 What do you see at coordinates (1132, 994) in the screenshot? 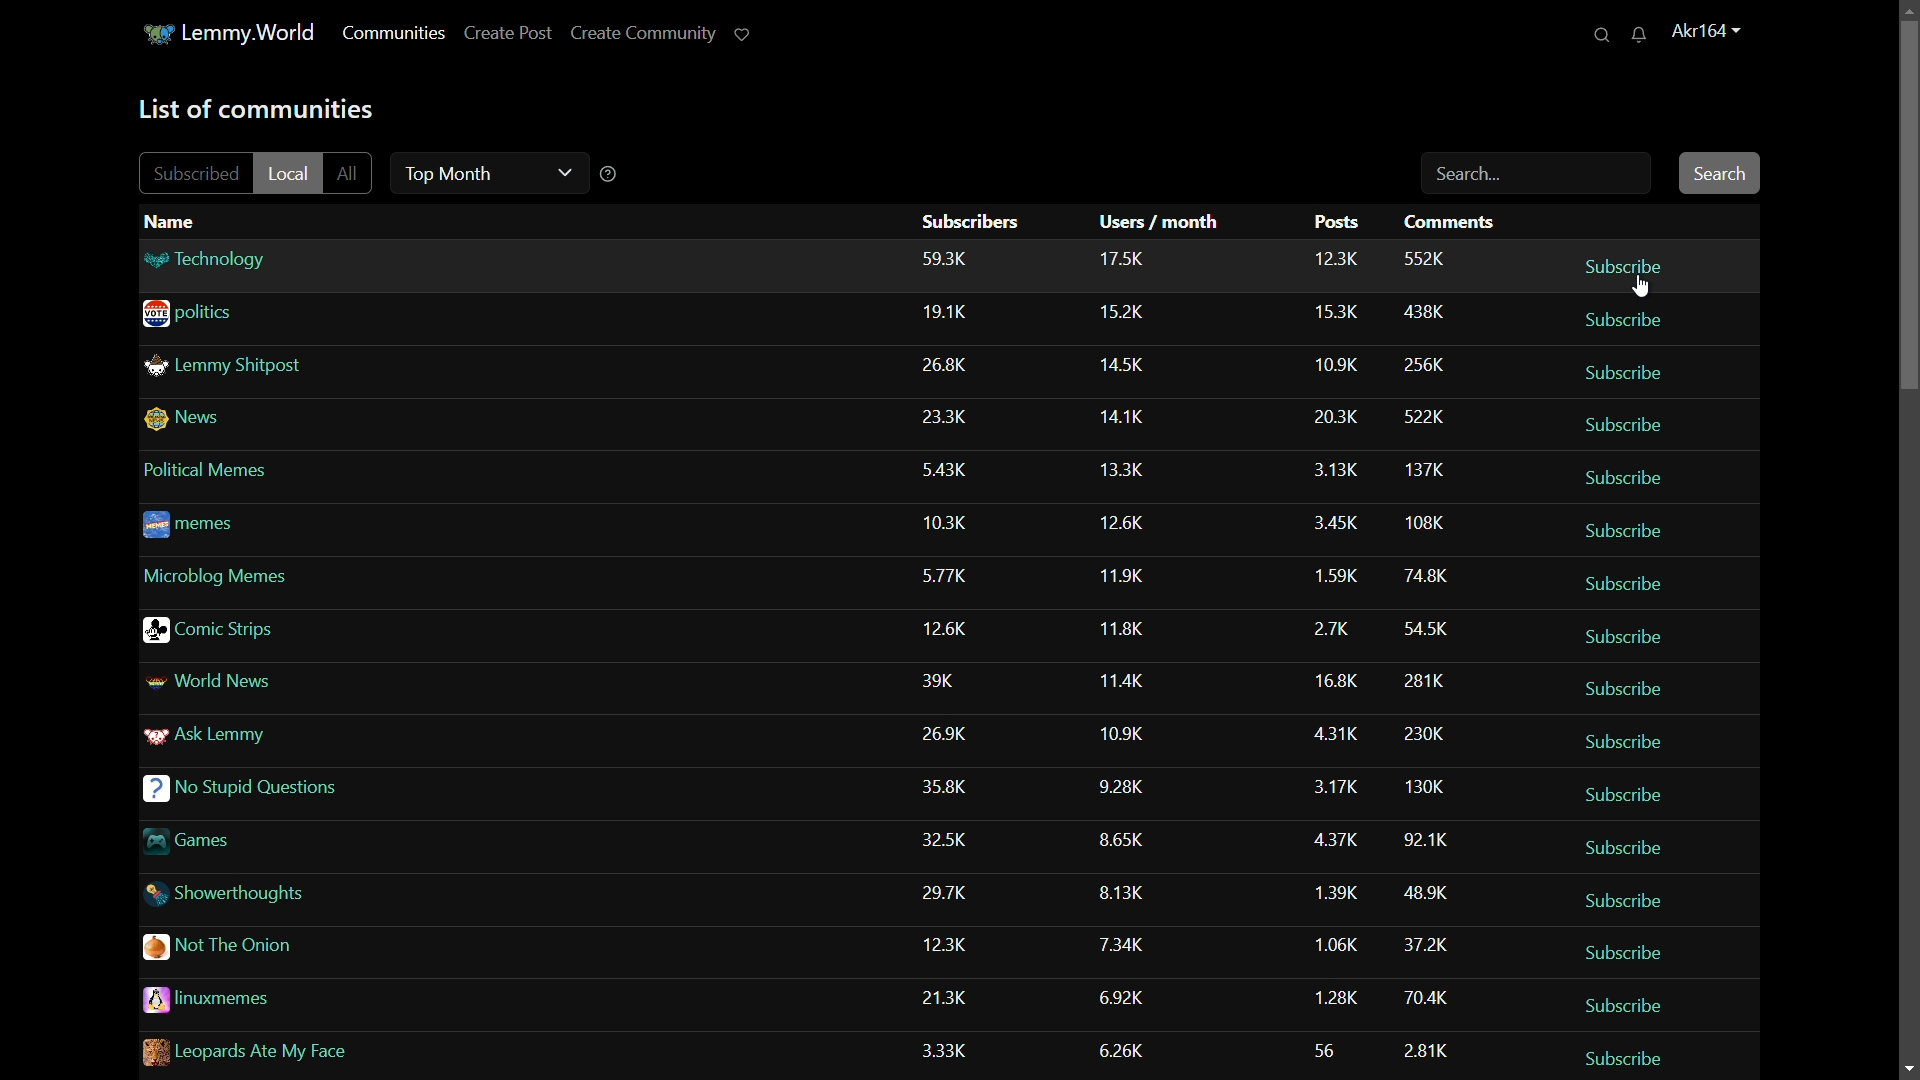
I see `user per month` at bounding box center [1132, 994].